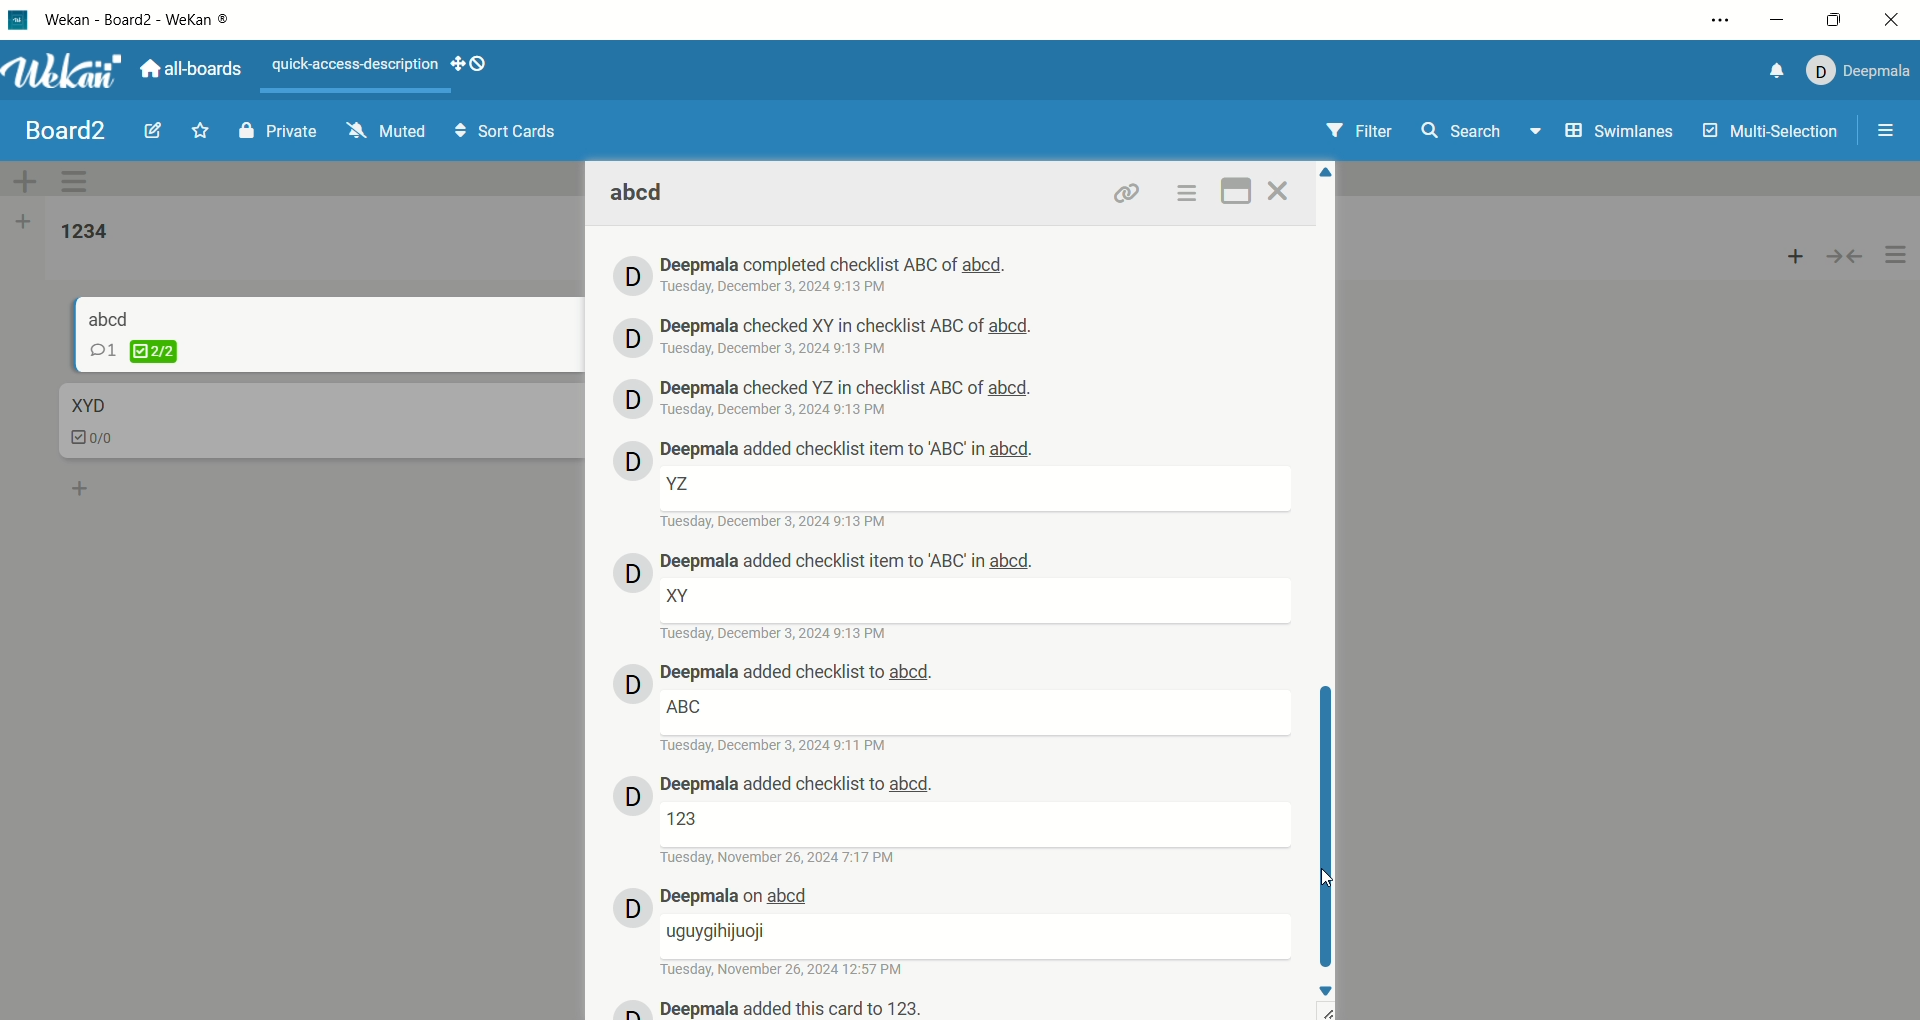  I want to click on add, so click(1796, 251).